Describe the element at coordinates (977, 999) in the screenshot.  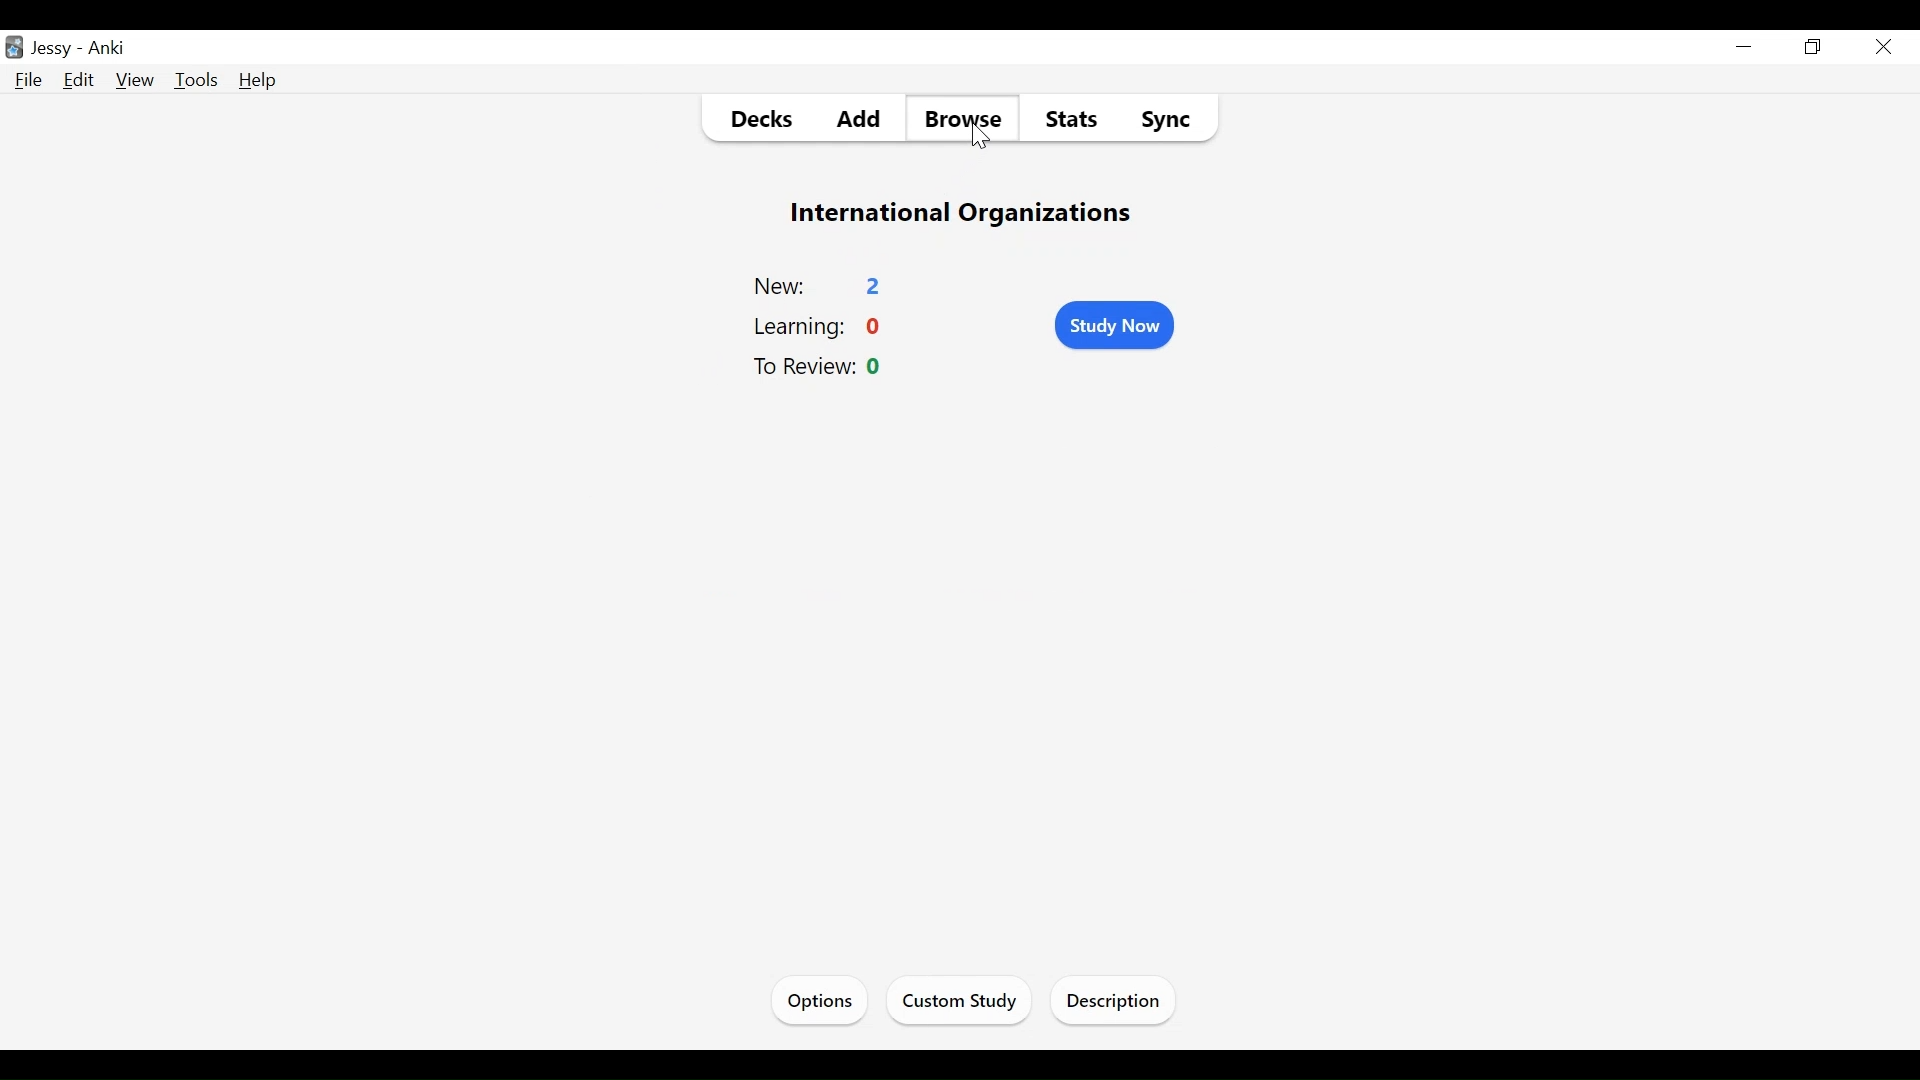
I see `Create Deck` at that location.